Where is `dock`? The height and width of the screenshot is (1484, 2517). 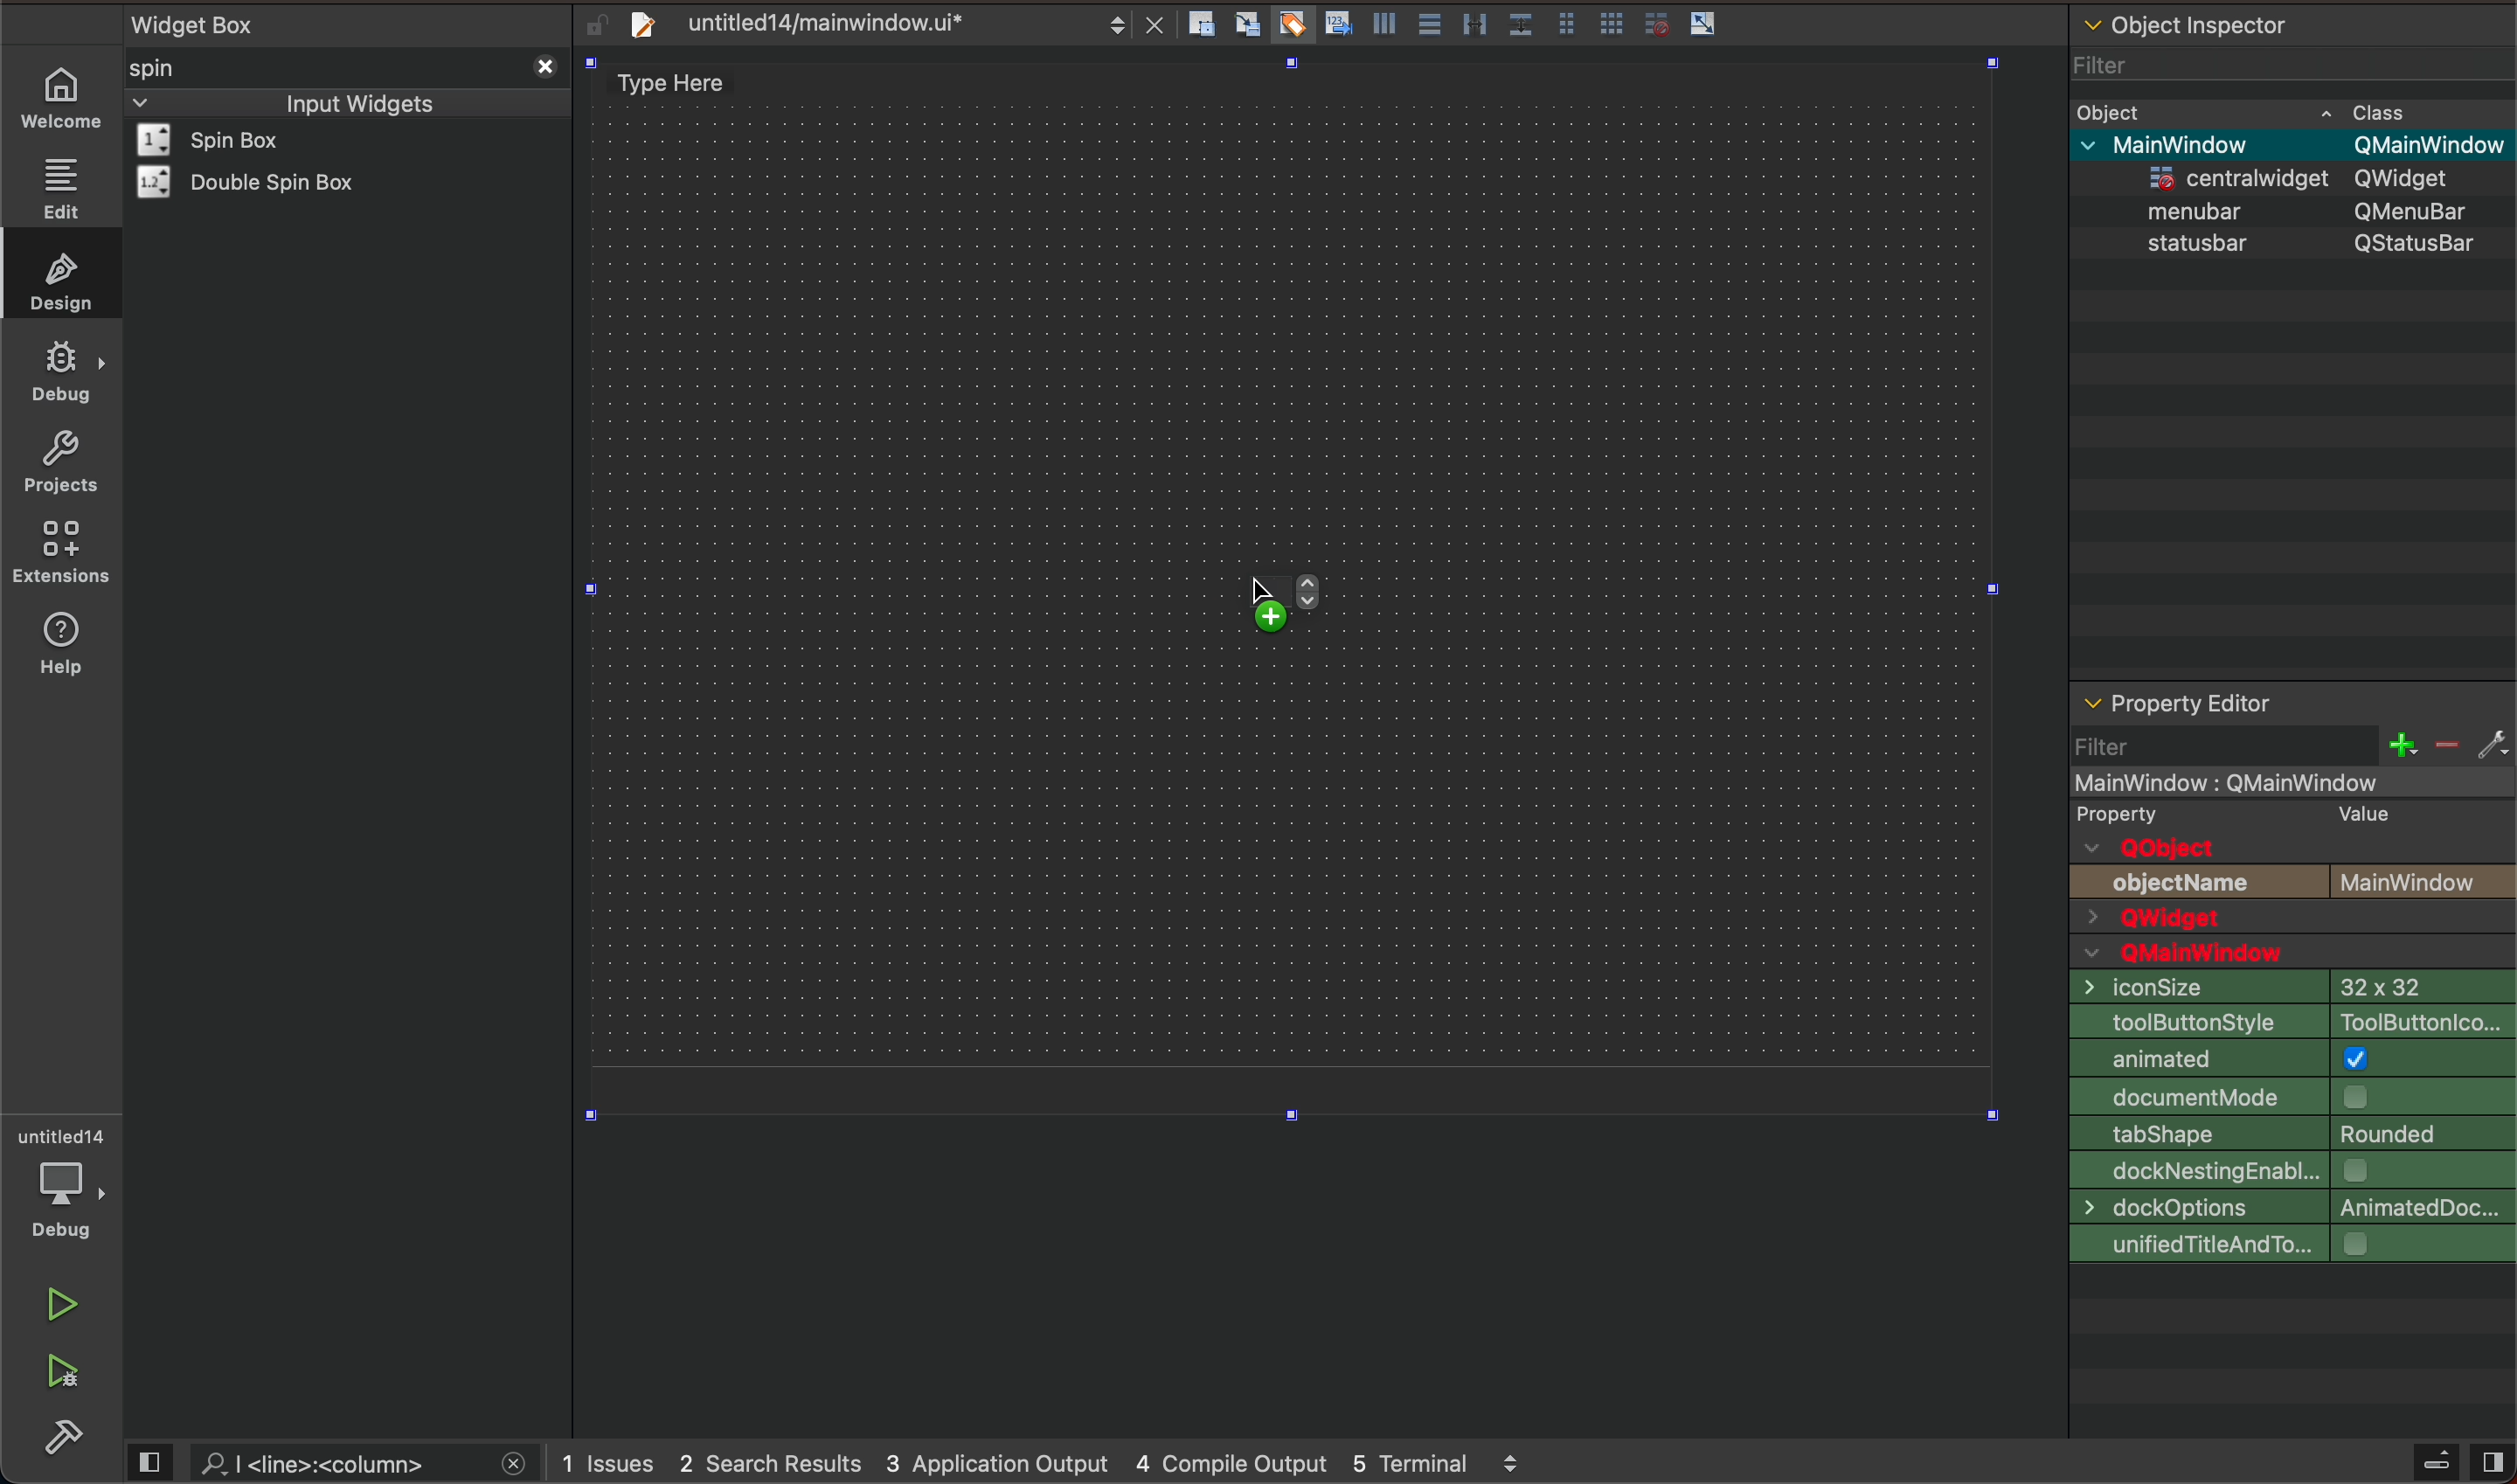
dock is located at coordinates (2290, 1171).